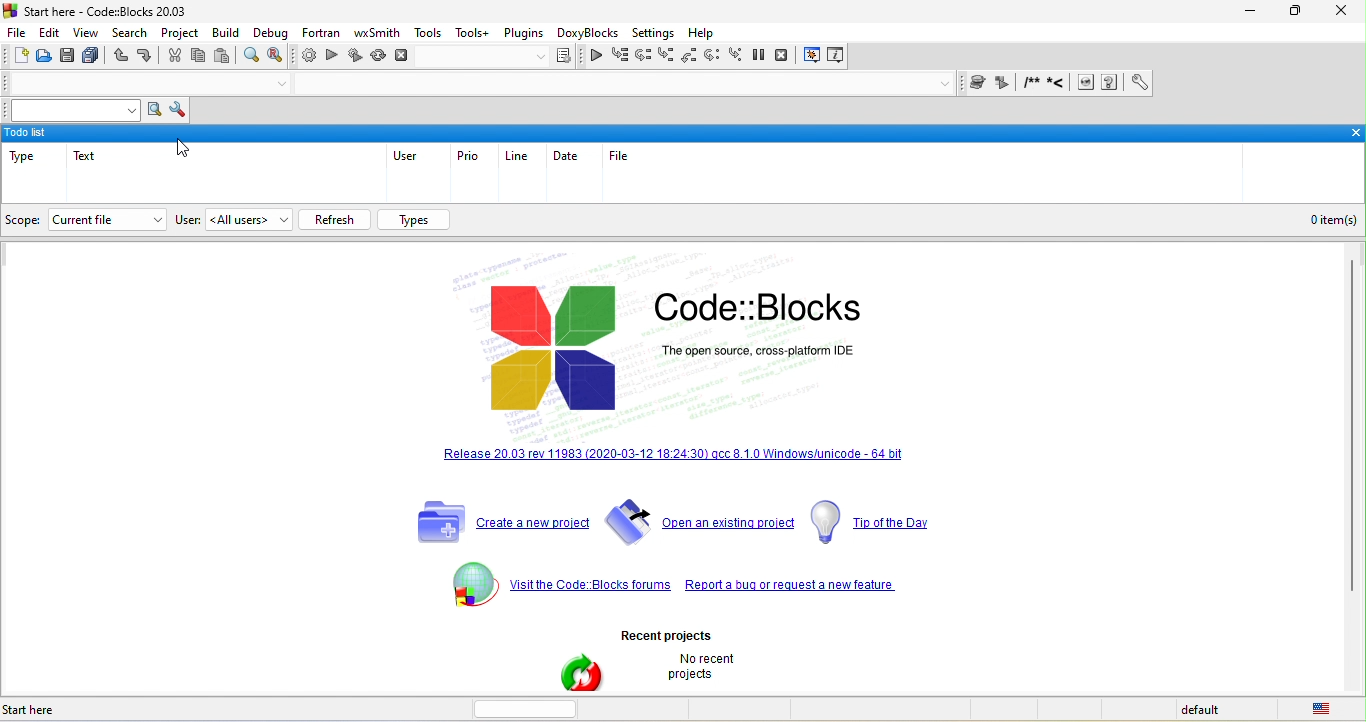 The width and height of the screenshot is (1366, 722). Describe the element at coordinates (1215, 710) in the screenshot. I see `default` at that location.